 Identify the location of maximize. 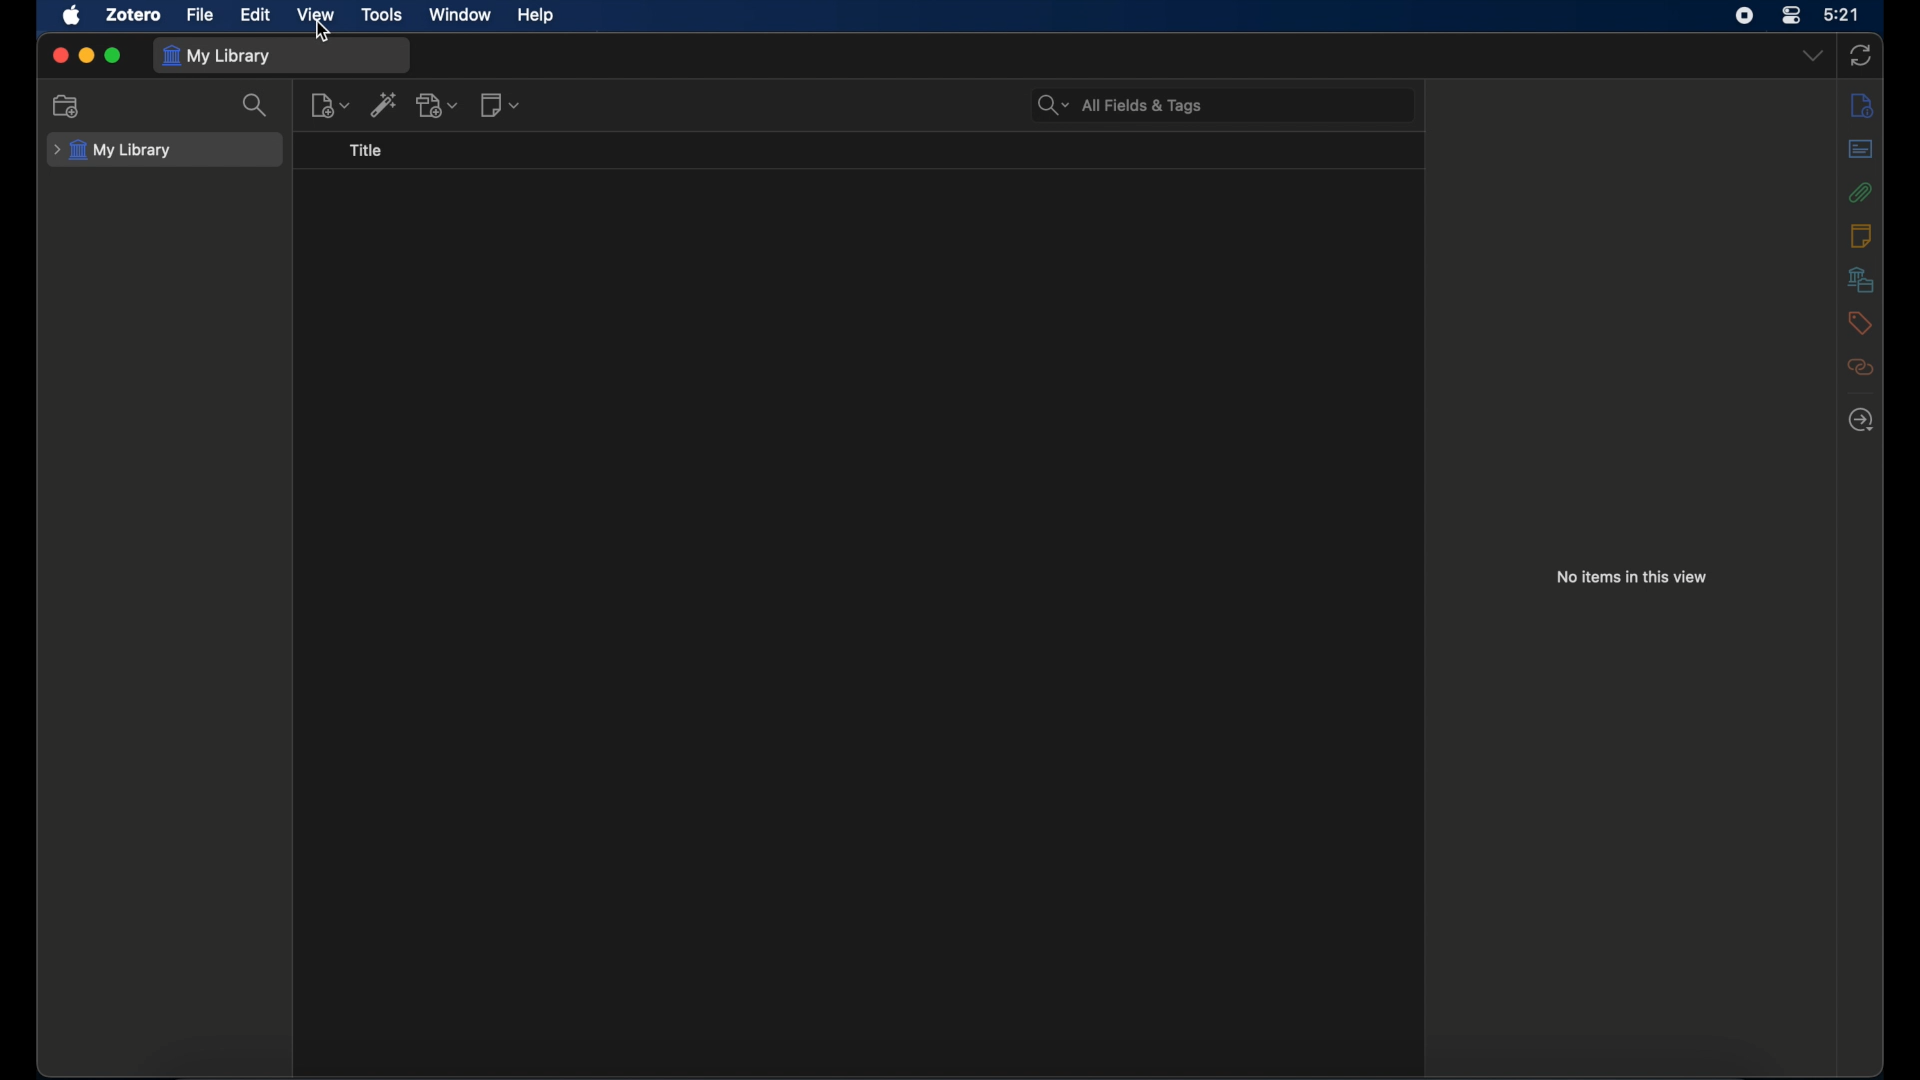
(114, 55).